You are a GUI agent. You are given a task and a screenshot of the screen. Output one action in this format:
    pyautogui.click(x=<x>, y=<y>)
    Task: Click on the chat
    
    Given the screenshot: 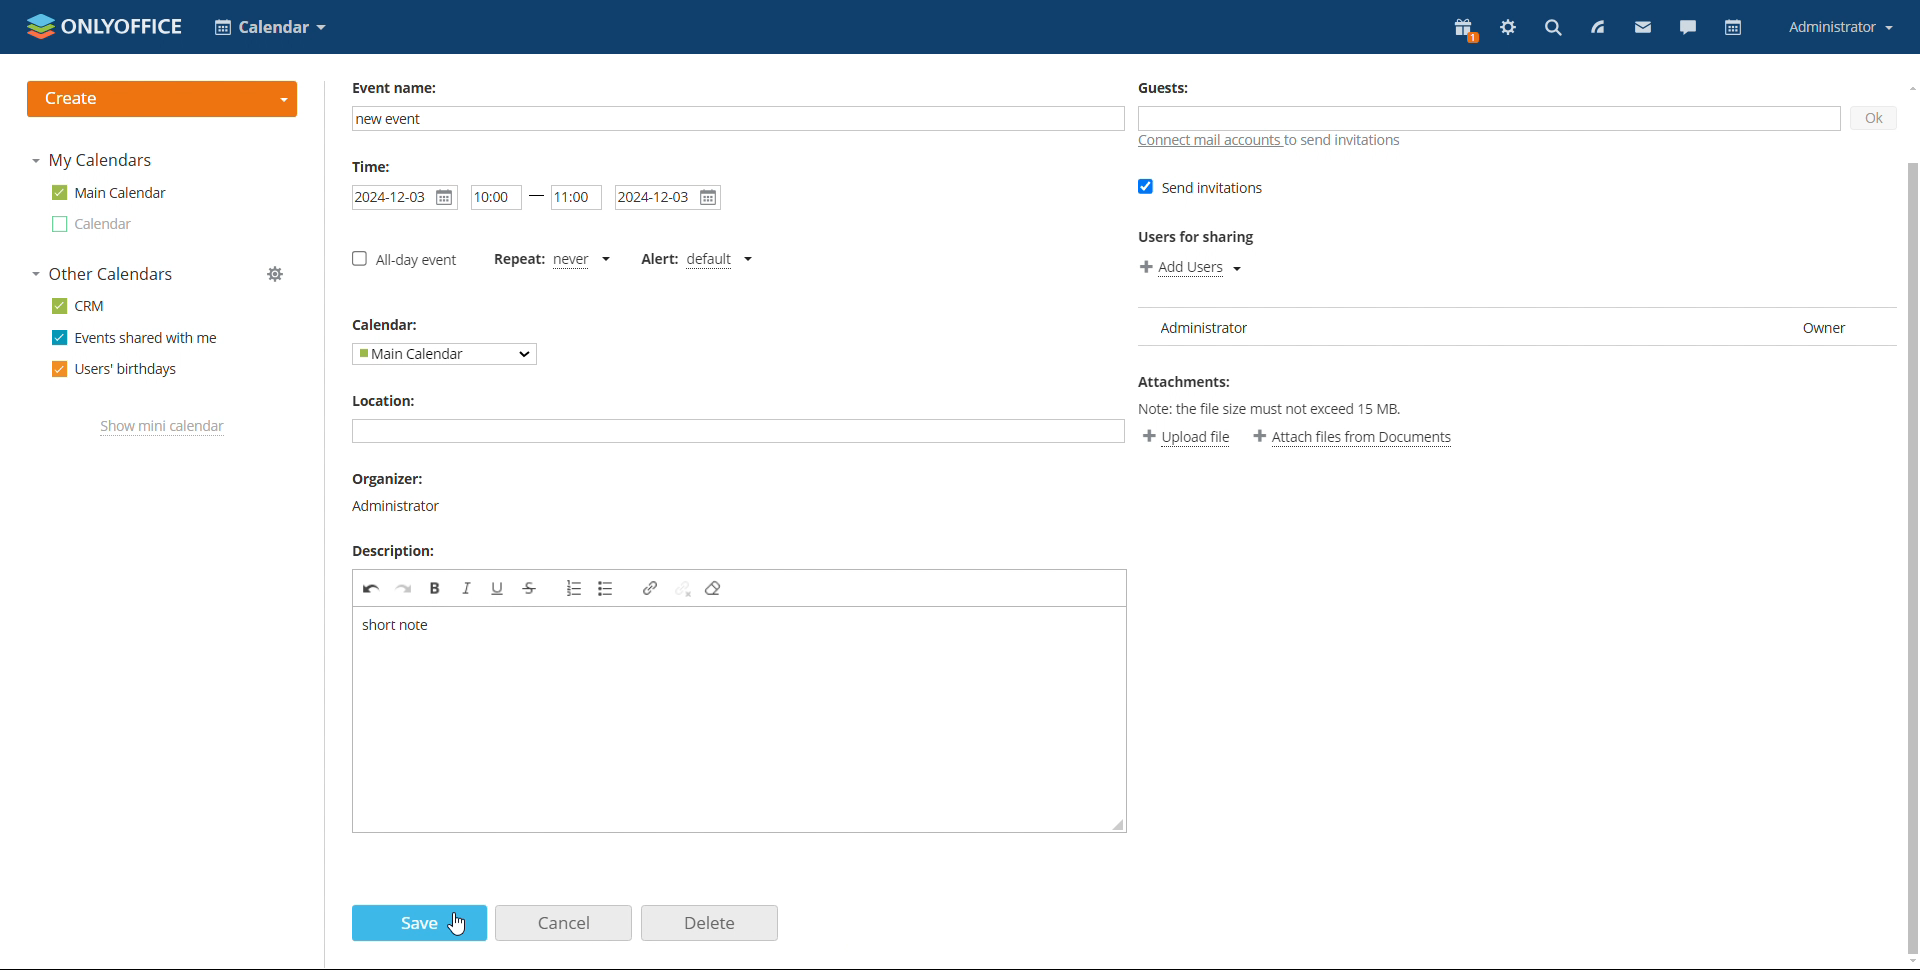 What is the action you would take?
    pyautogui.click(x=1688, y=27)
    